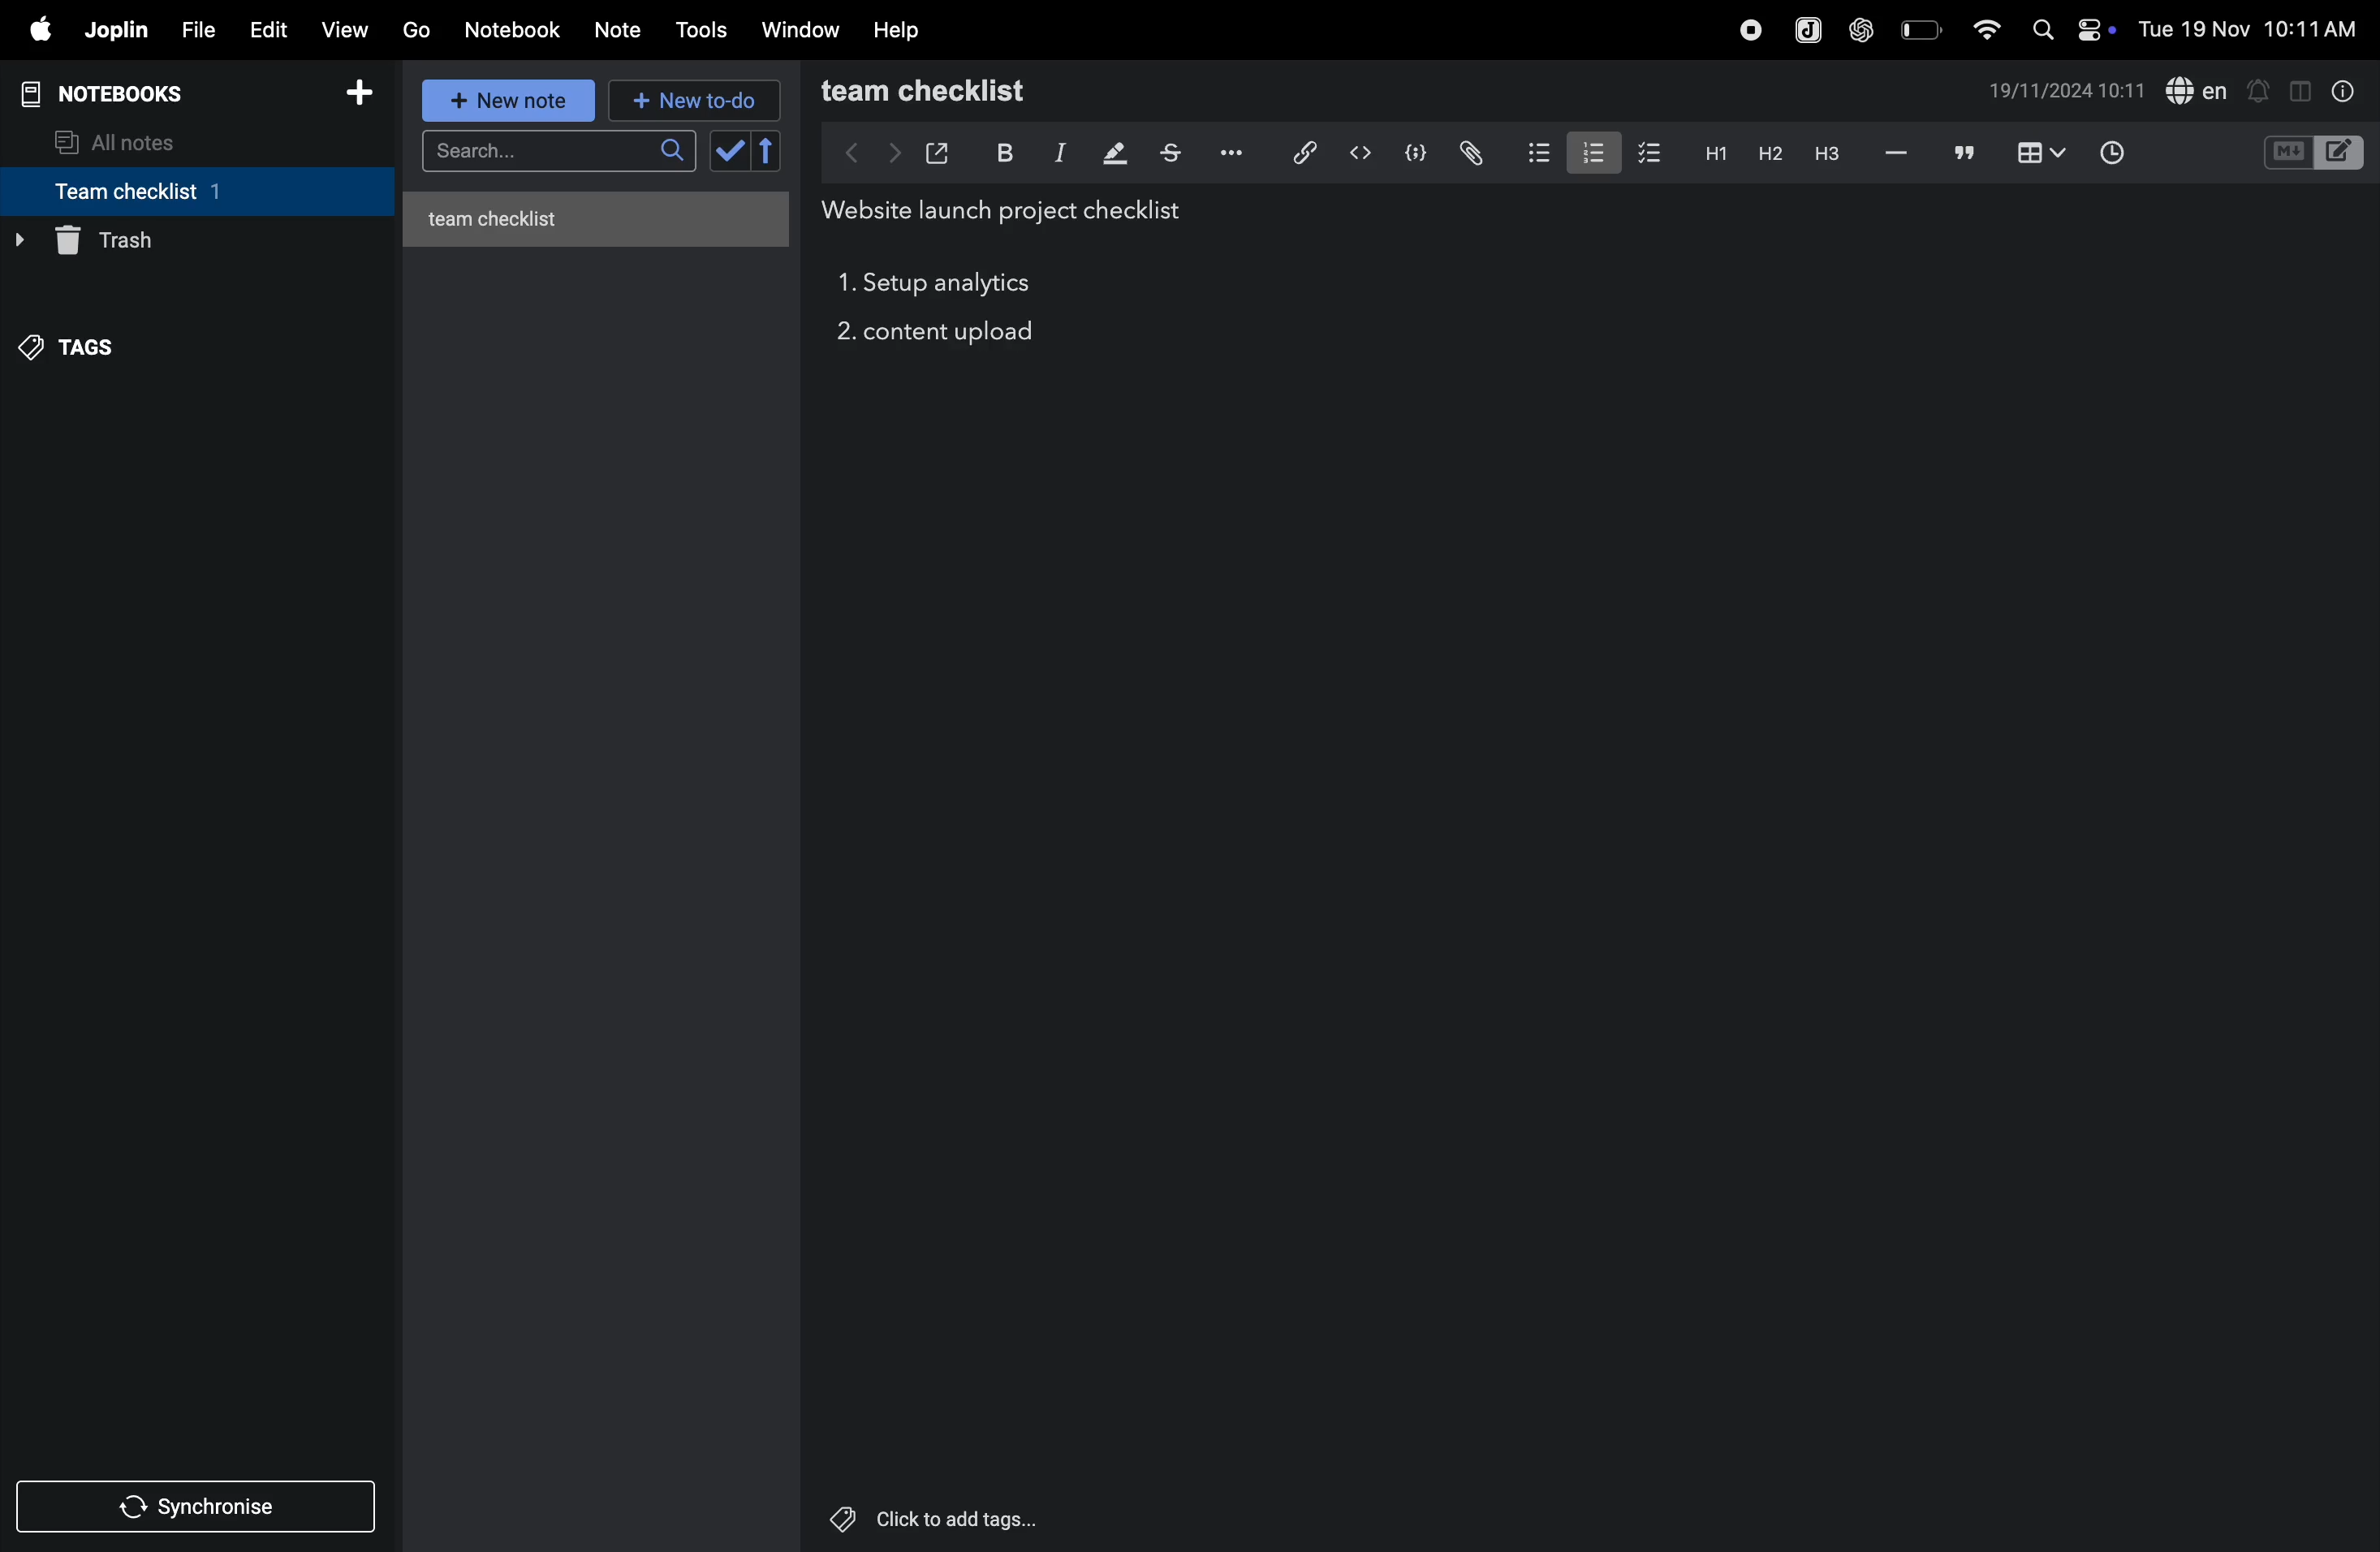  What do you see at coordinates (39, 31) in the screenshot?
I see `apple menu` at bounding box center [39, 31].